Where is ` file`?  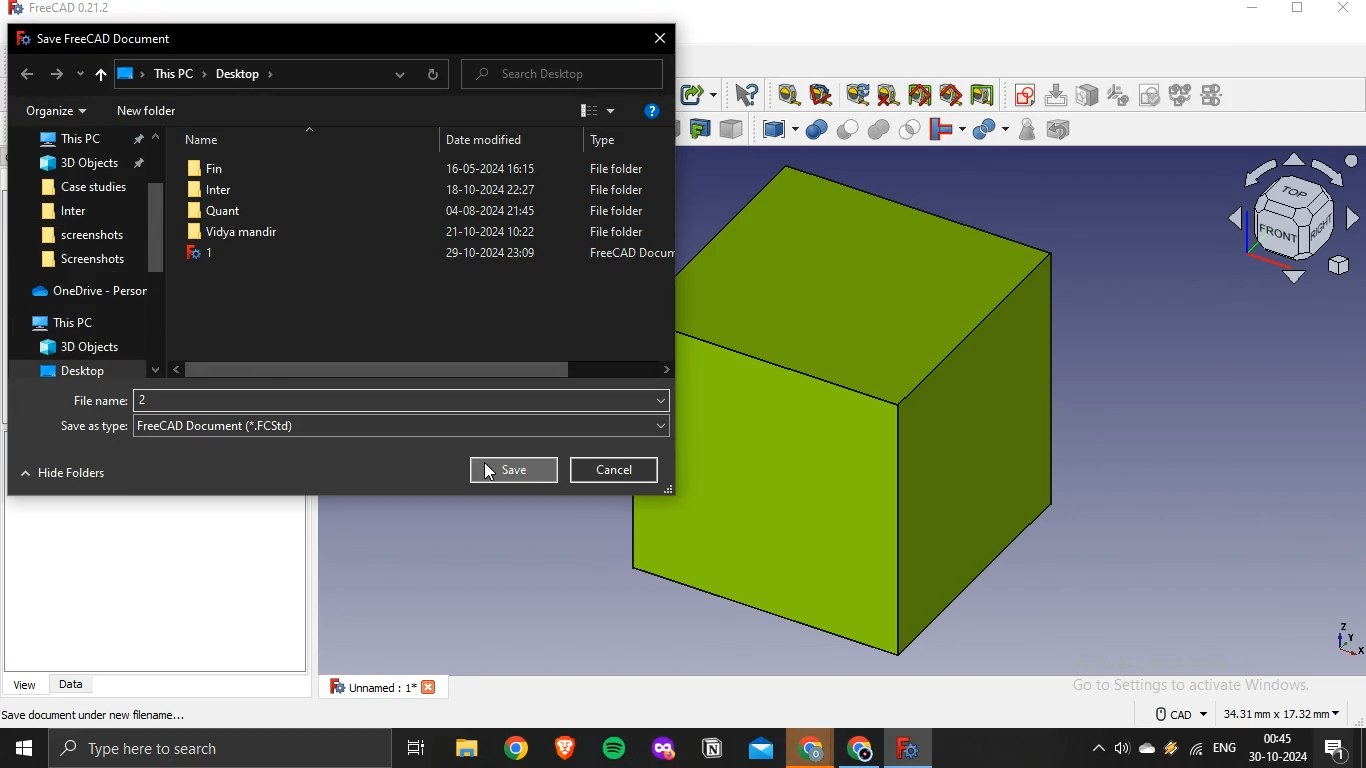  file is located at coordinates (415, 233).